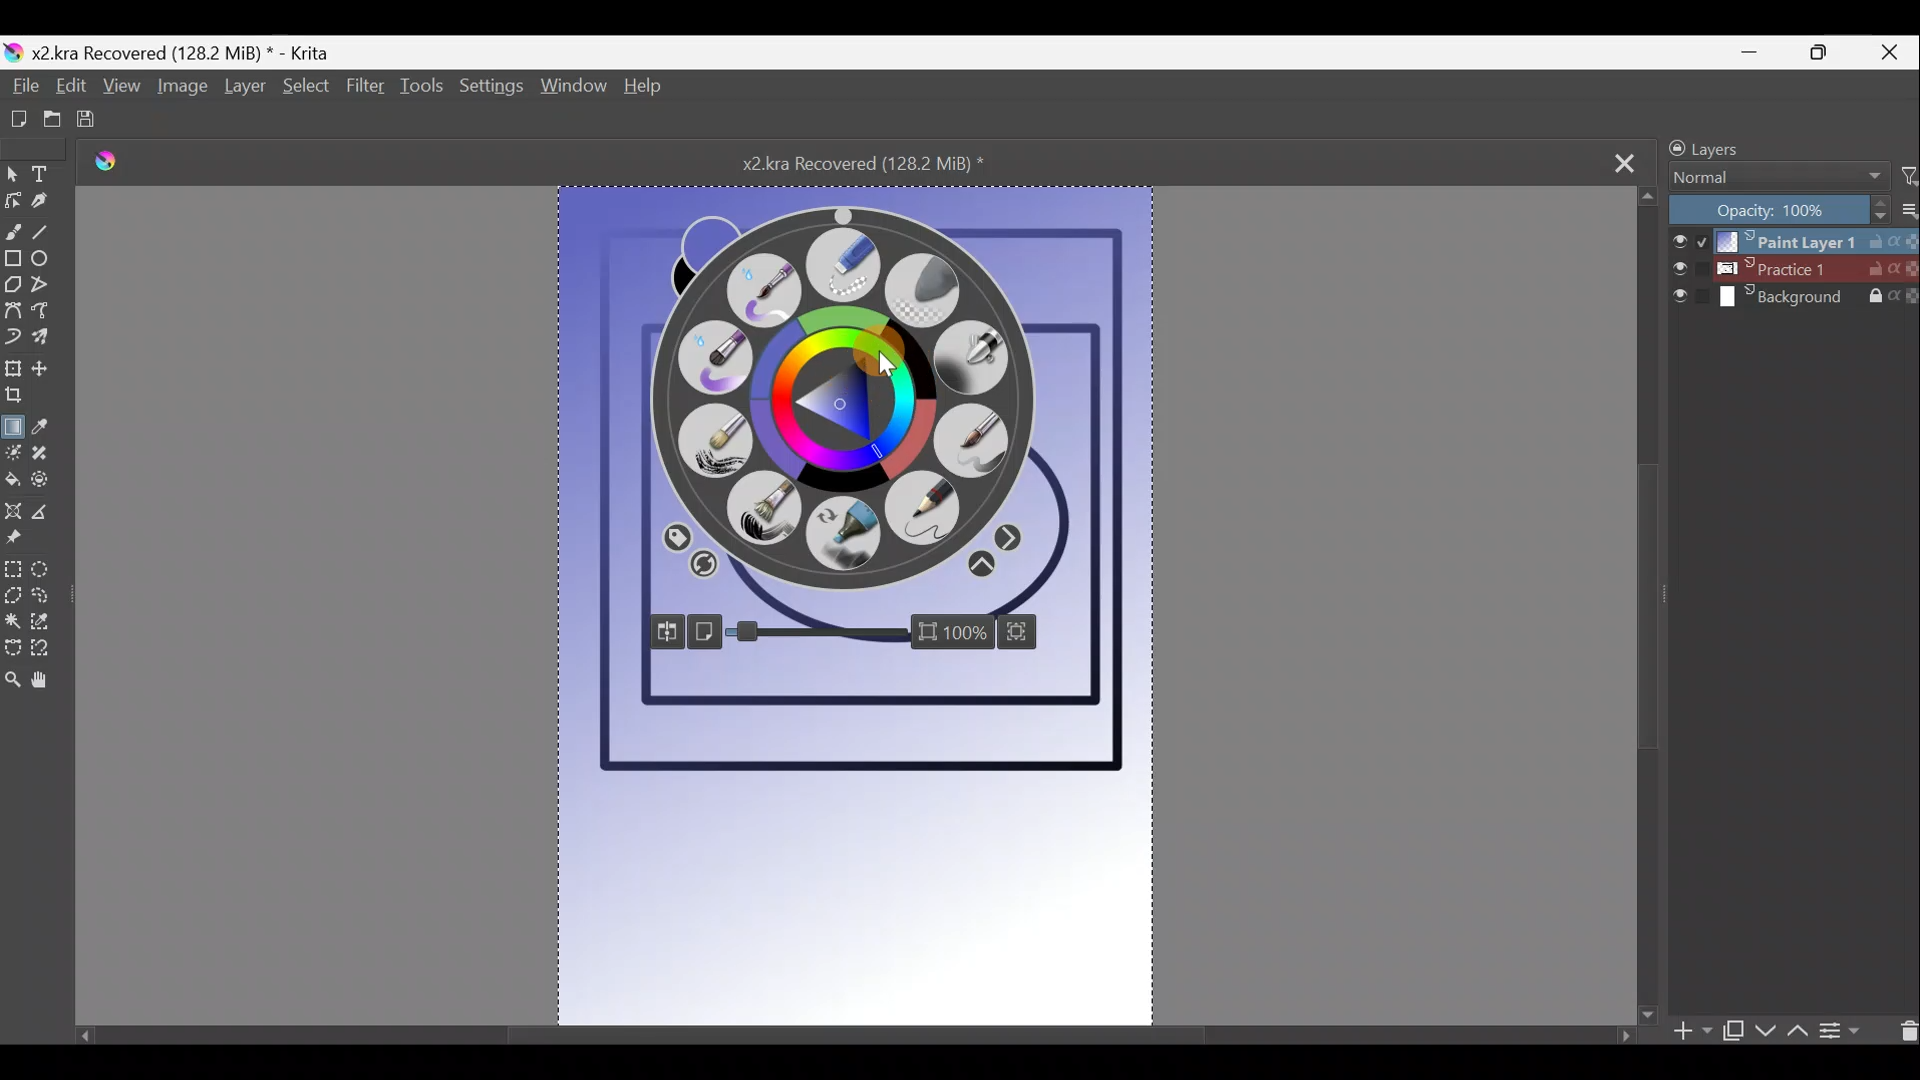 The width and height of the screenshot is (1920, 1080). I want to click on Enclose & fill tool, so click(51, 484).